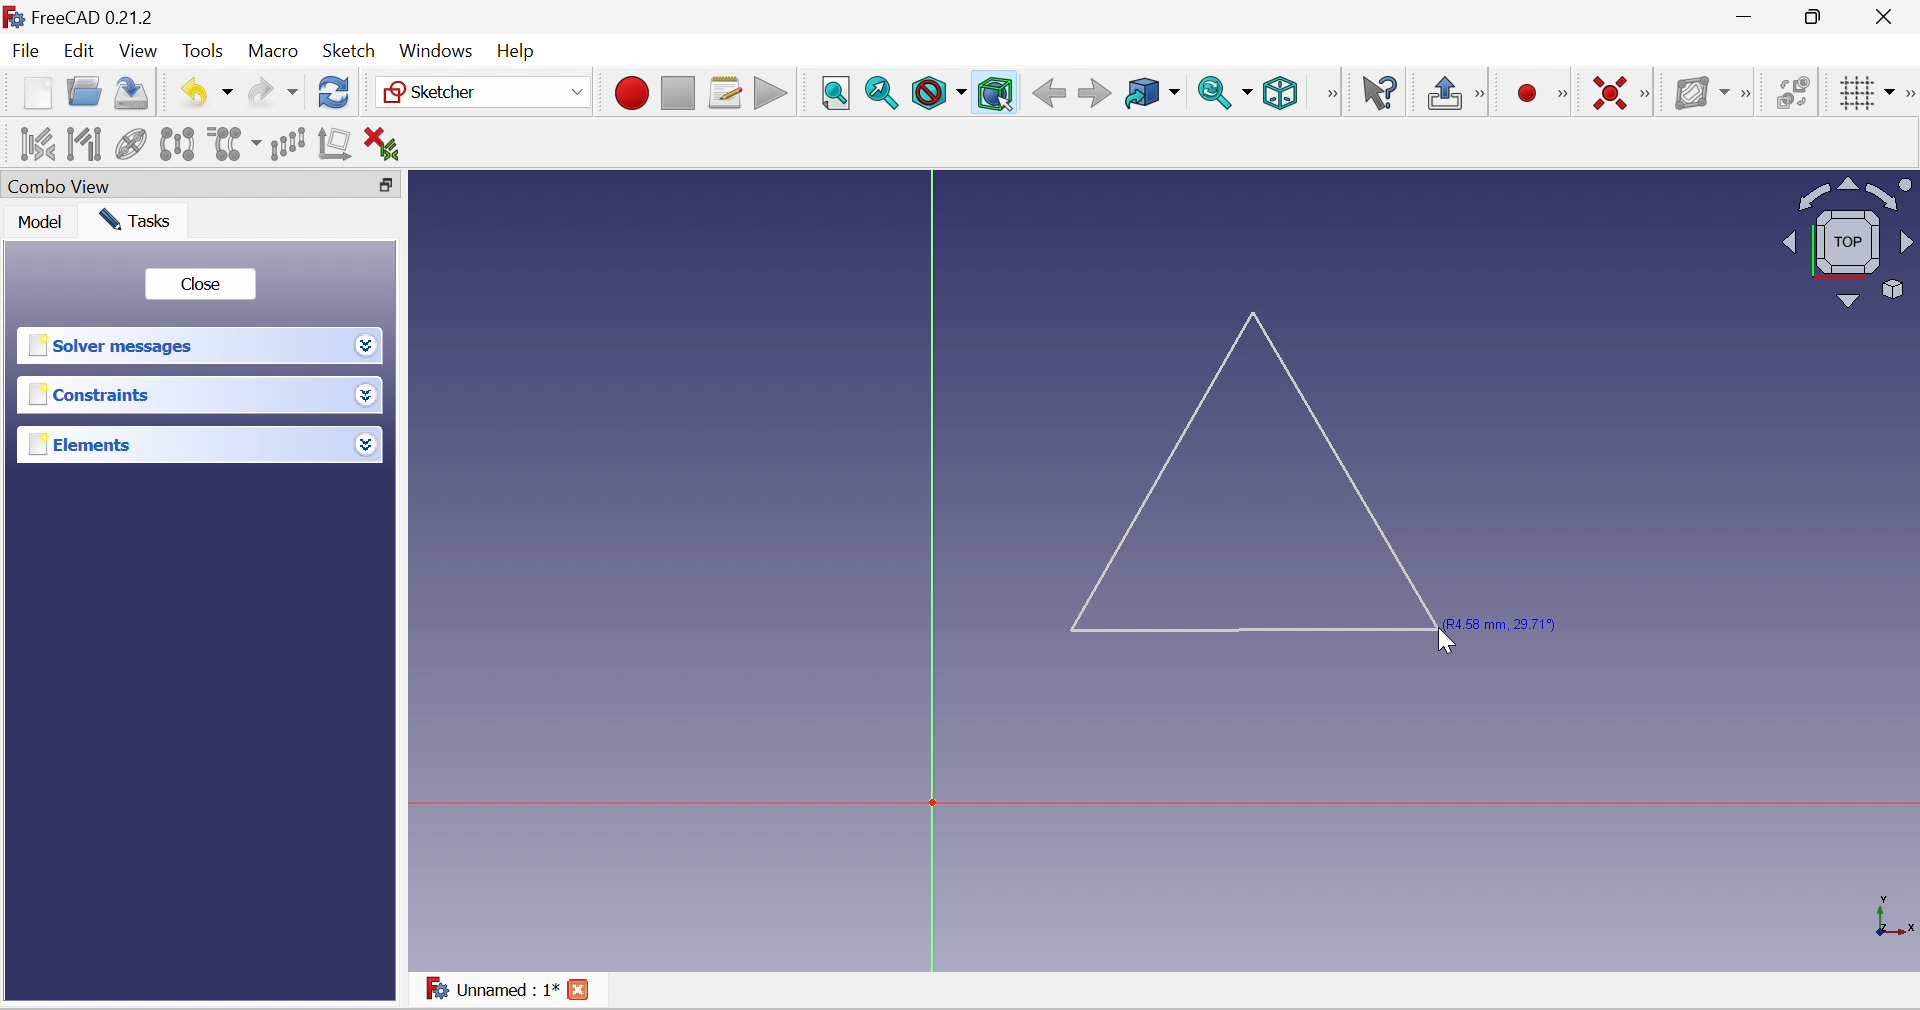 This screenshot has width=1920, height=1010. What do you see at coordinates (1095, 94) in the screenshot?
I see `Forward` at bounding box center [1095, 94].